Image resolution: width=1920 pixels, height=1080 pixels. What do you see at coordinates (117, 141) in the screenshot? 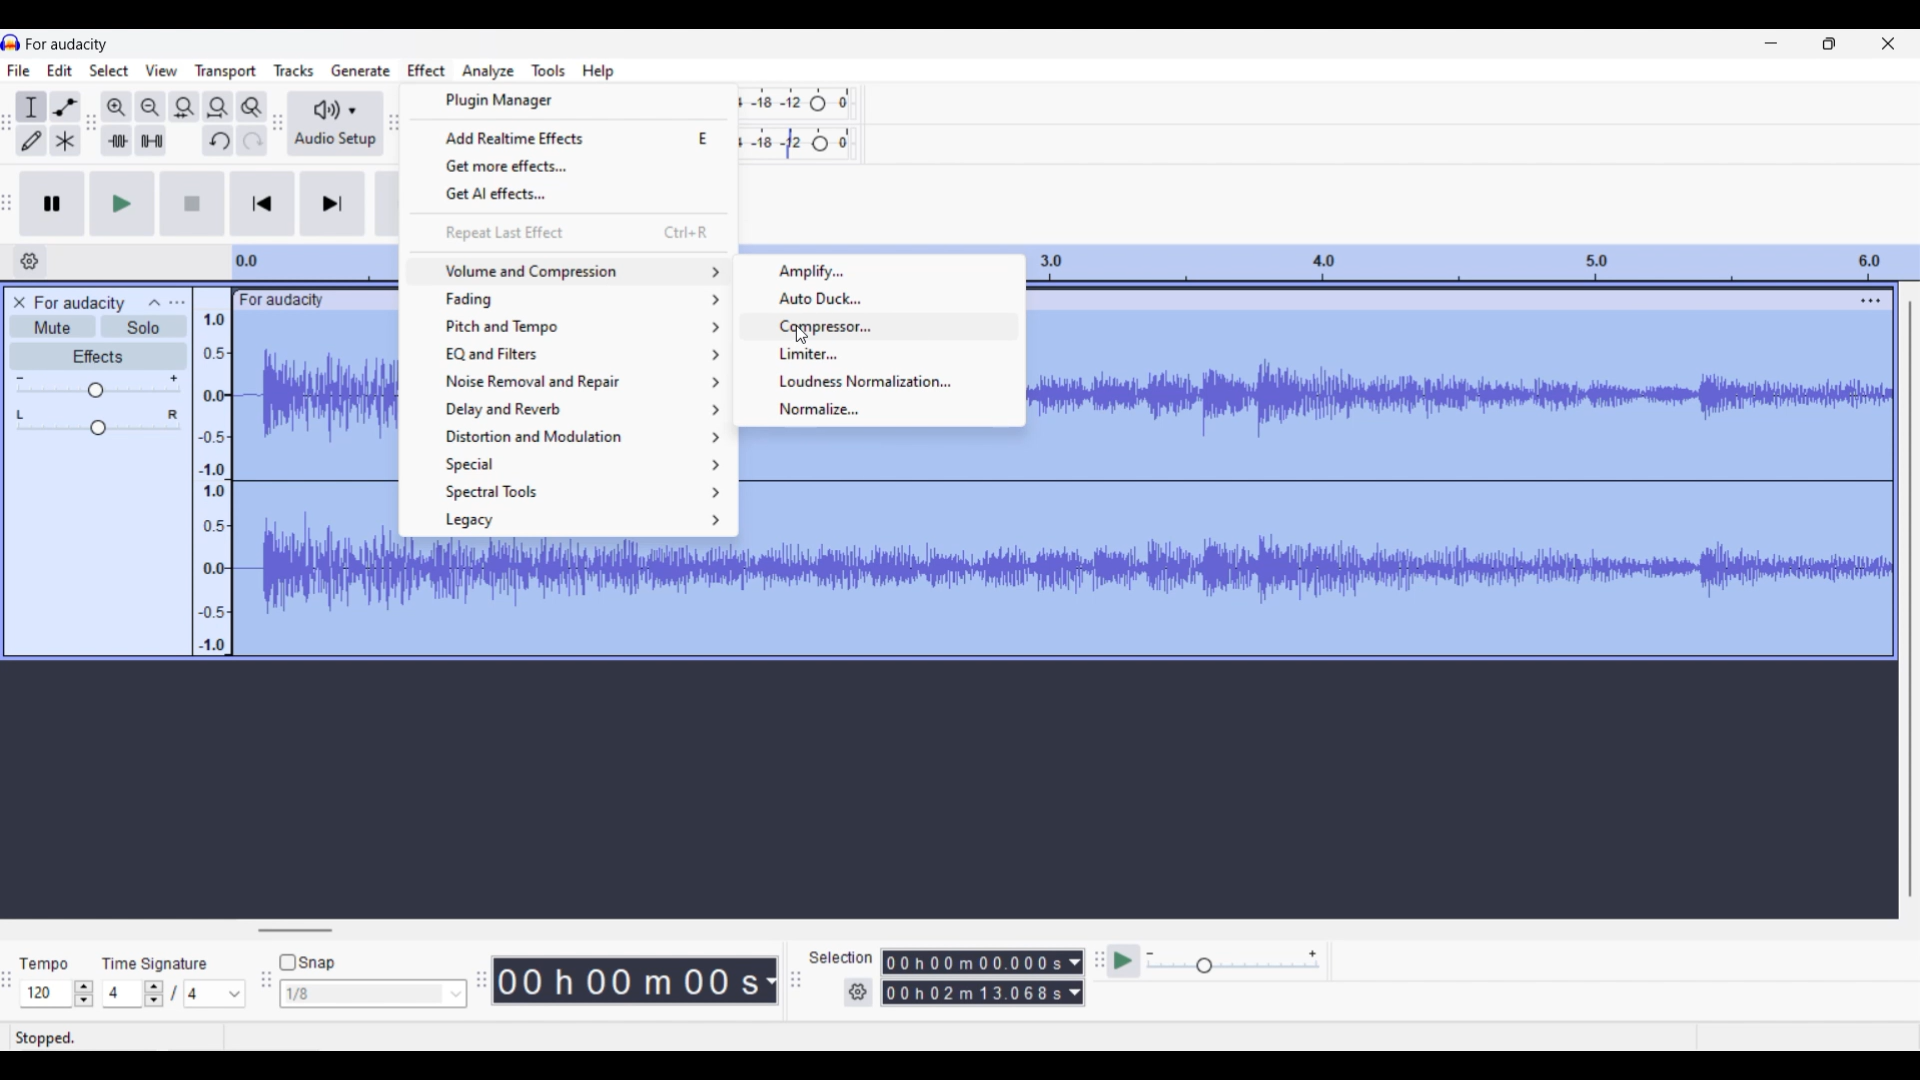
I see `Trim audio outside selection` at bounding box center [117, 141].